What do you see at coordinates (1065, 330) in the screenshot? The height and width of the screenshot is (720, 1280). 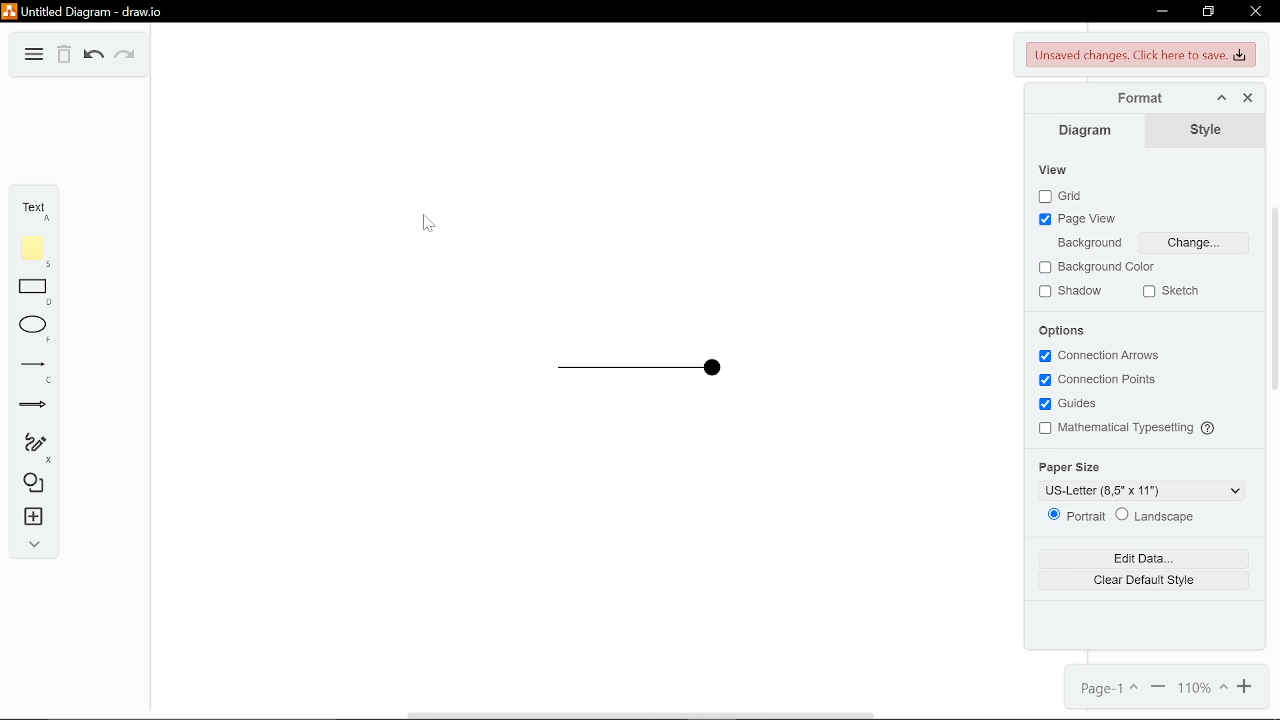 I see `Options` at bounding box center [1065, 330].